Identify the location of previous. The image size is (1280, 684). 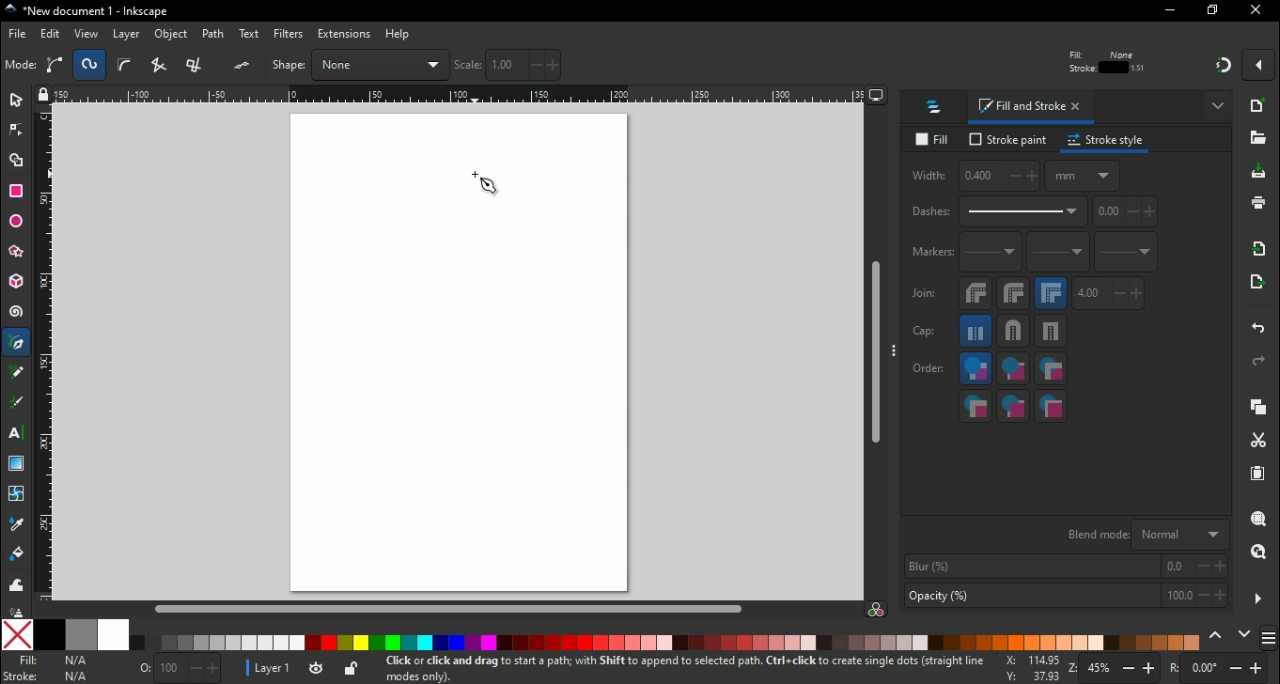
(1217, 635).